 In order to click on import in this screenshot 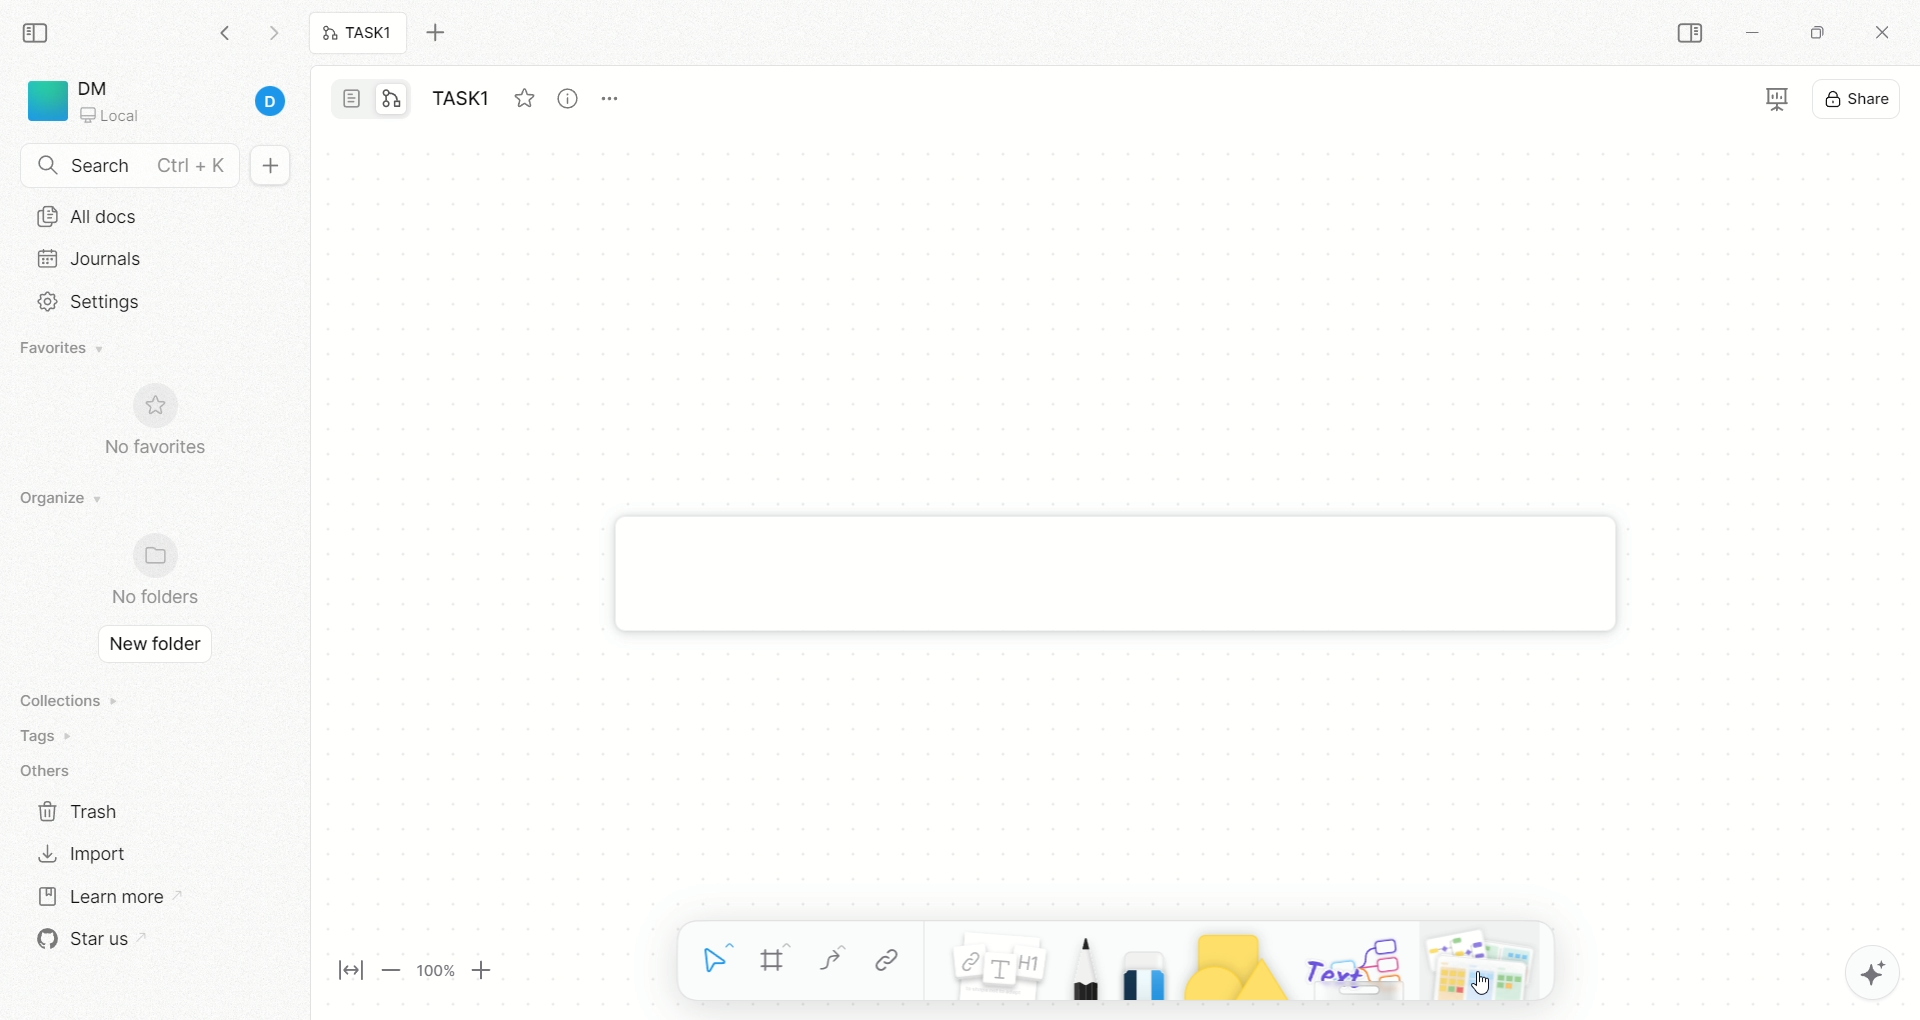, I will do `click(80, 853)`.